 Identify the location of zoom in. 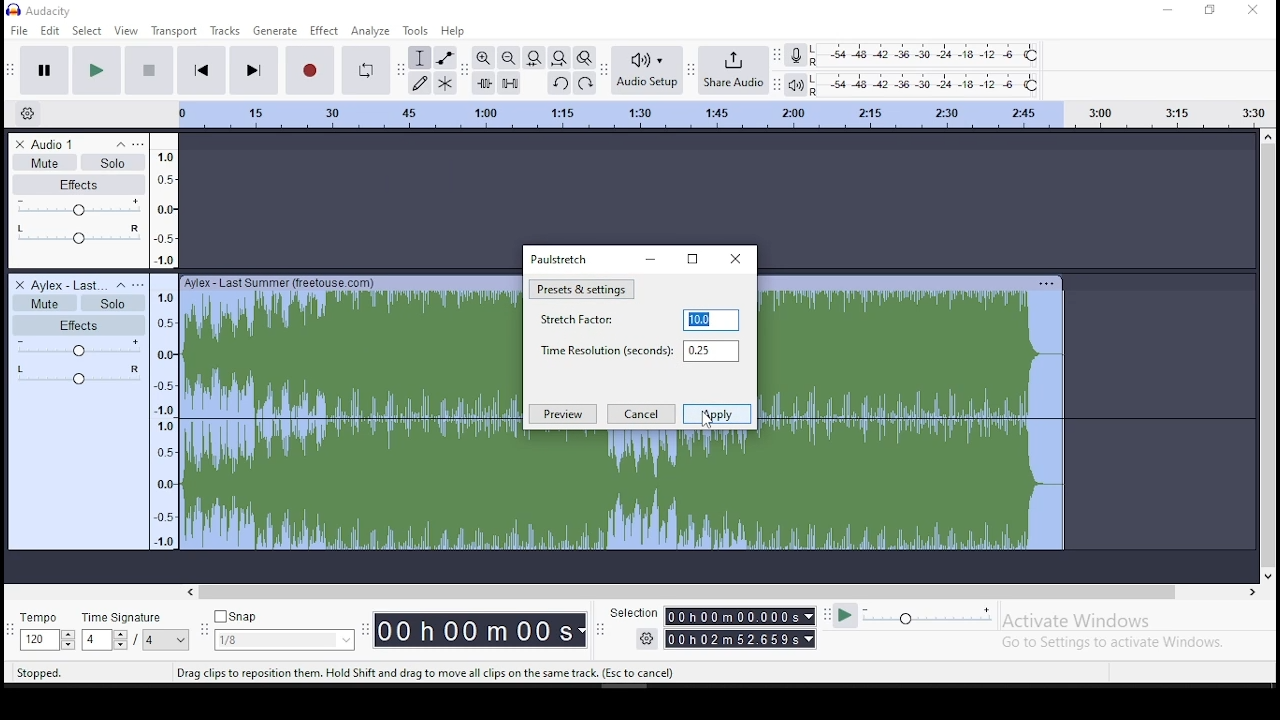
(483, 58).